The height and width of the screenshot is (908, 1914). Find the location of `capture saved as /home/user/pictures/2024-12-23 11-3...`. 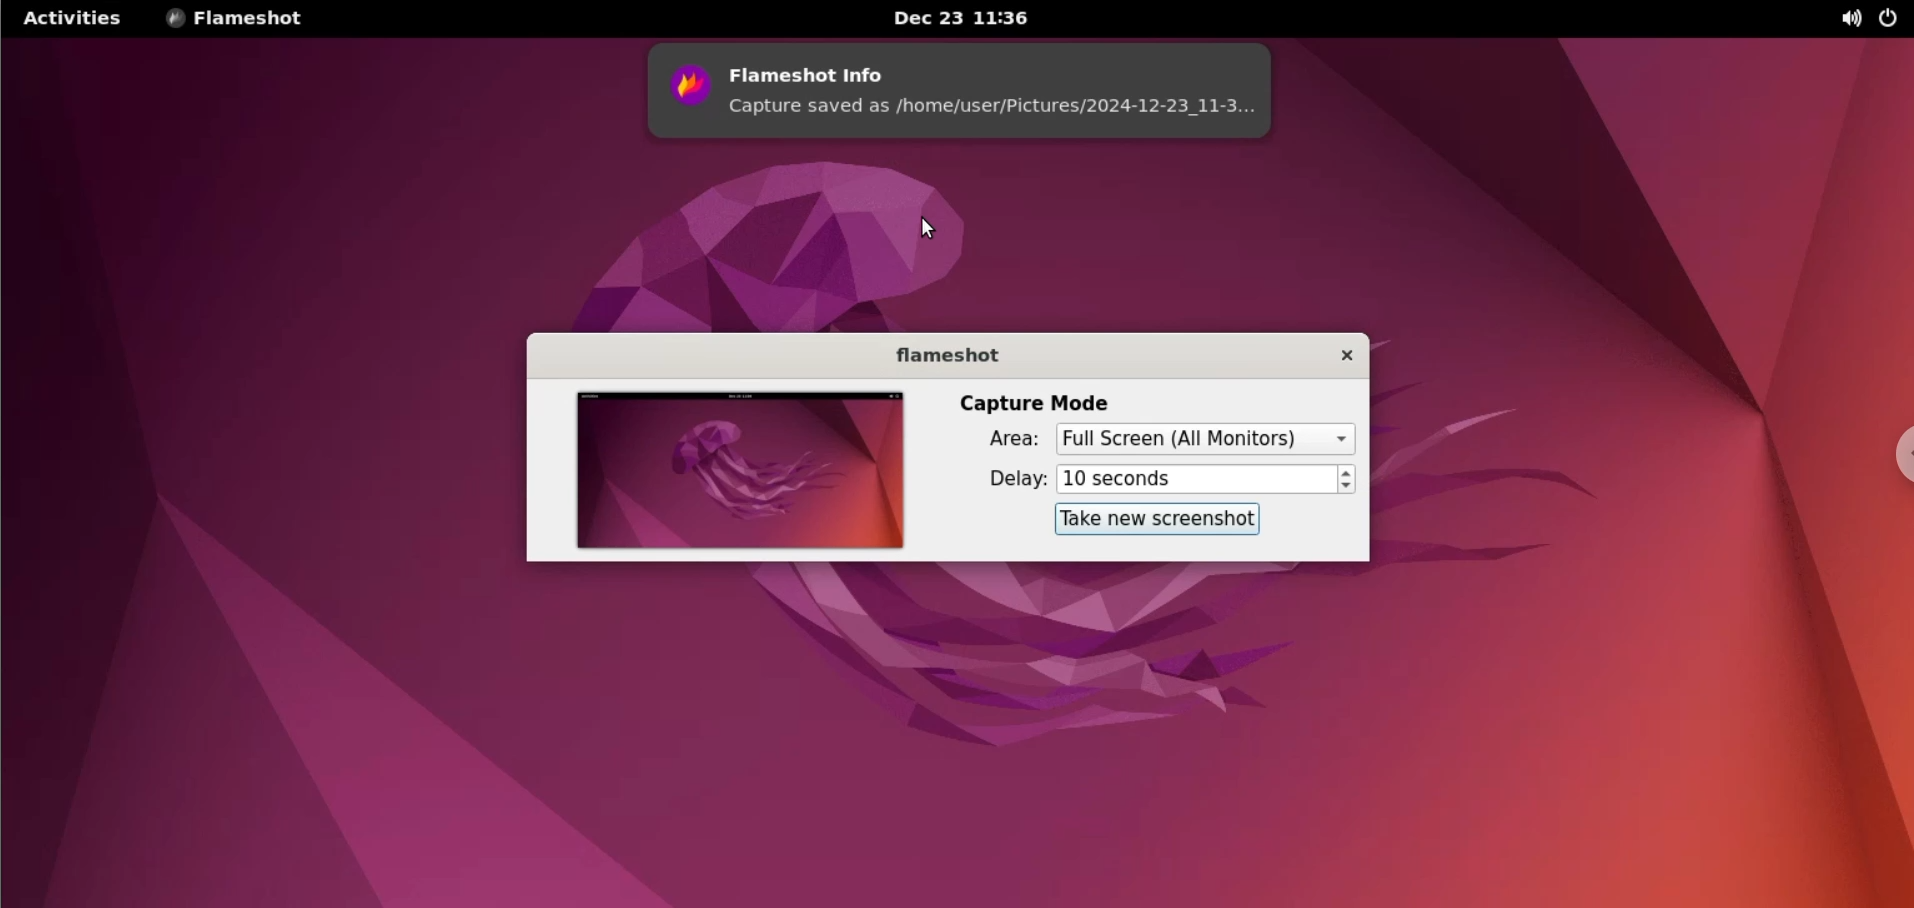

capture saved as /home/user/pictures/2024-12-23 11-3... is located at coordinates (997, 113).